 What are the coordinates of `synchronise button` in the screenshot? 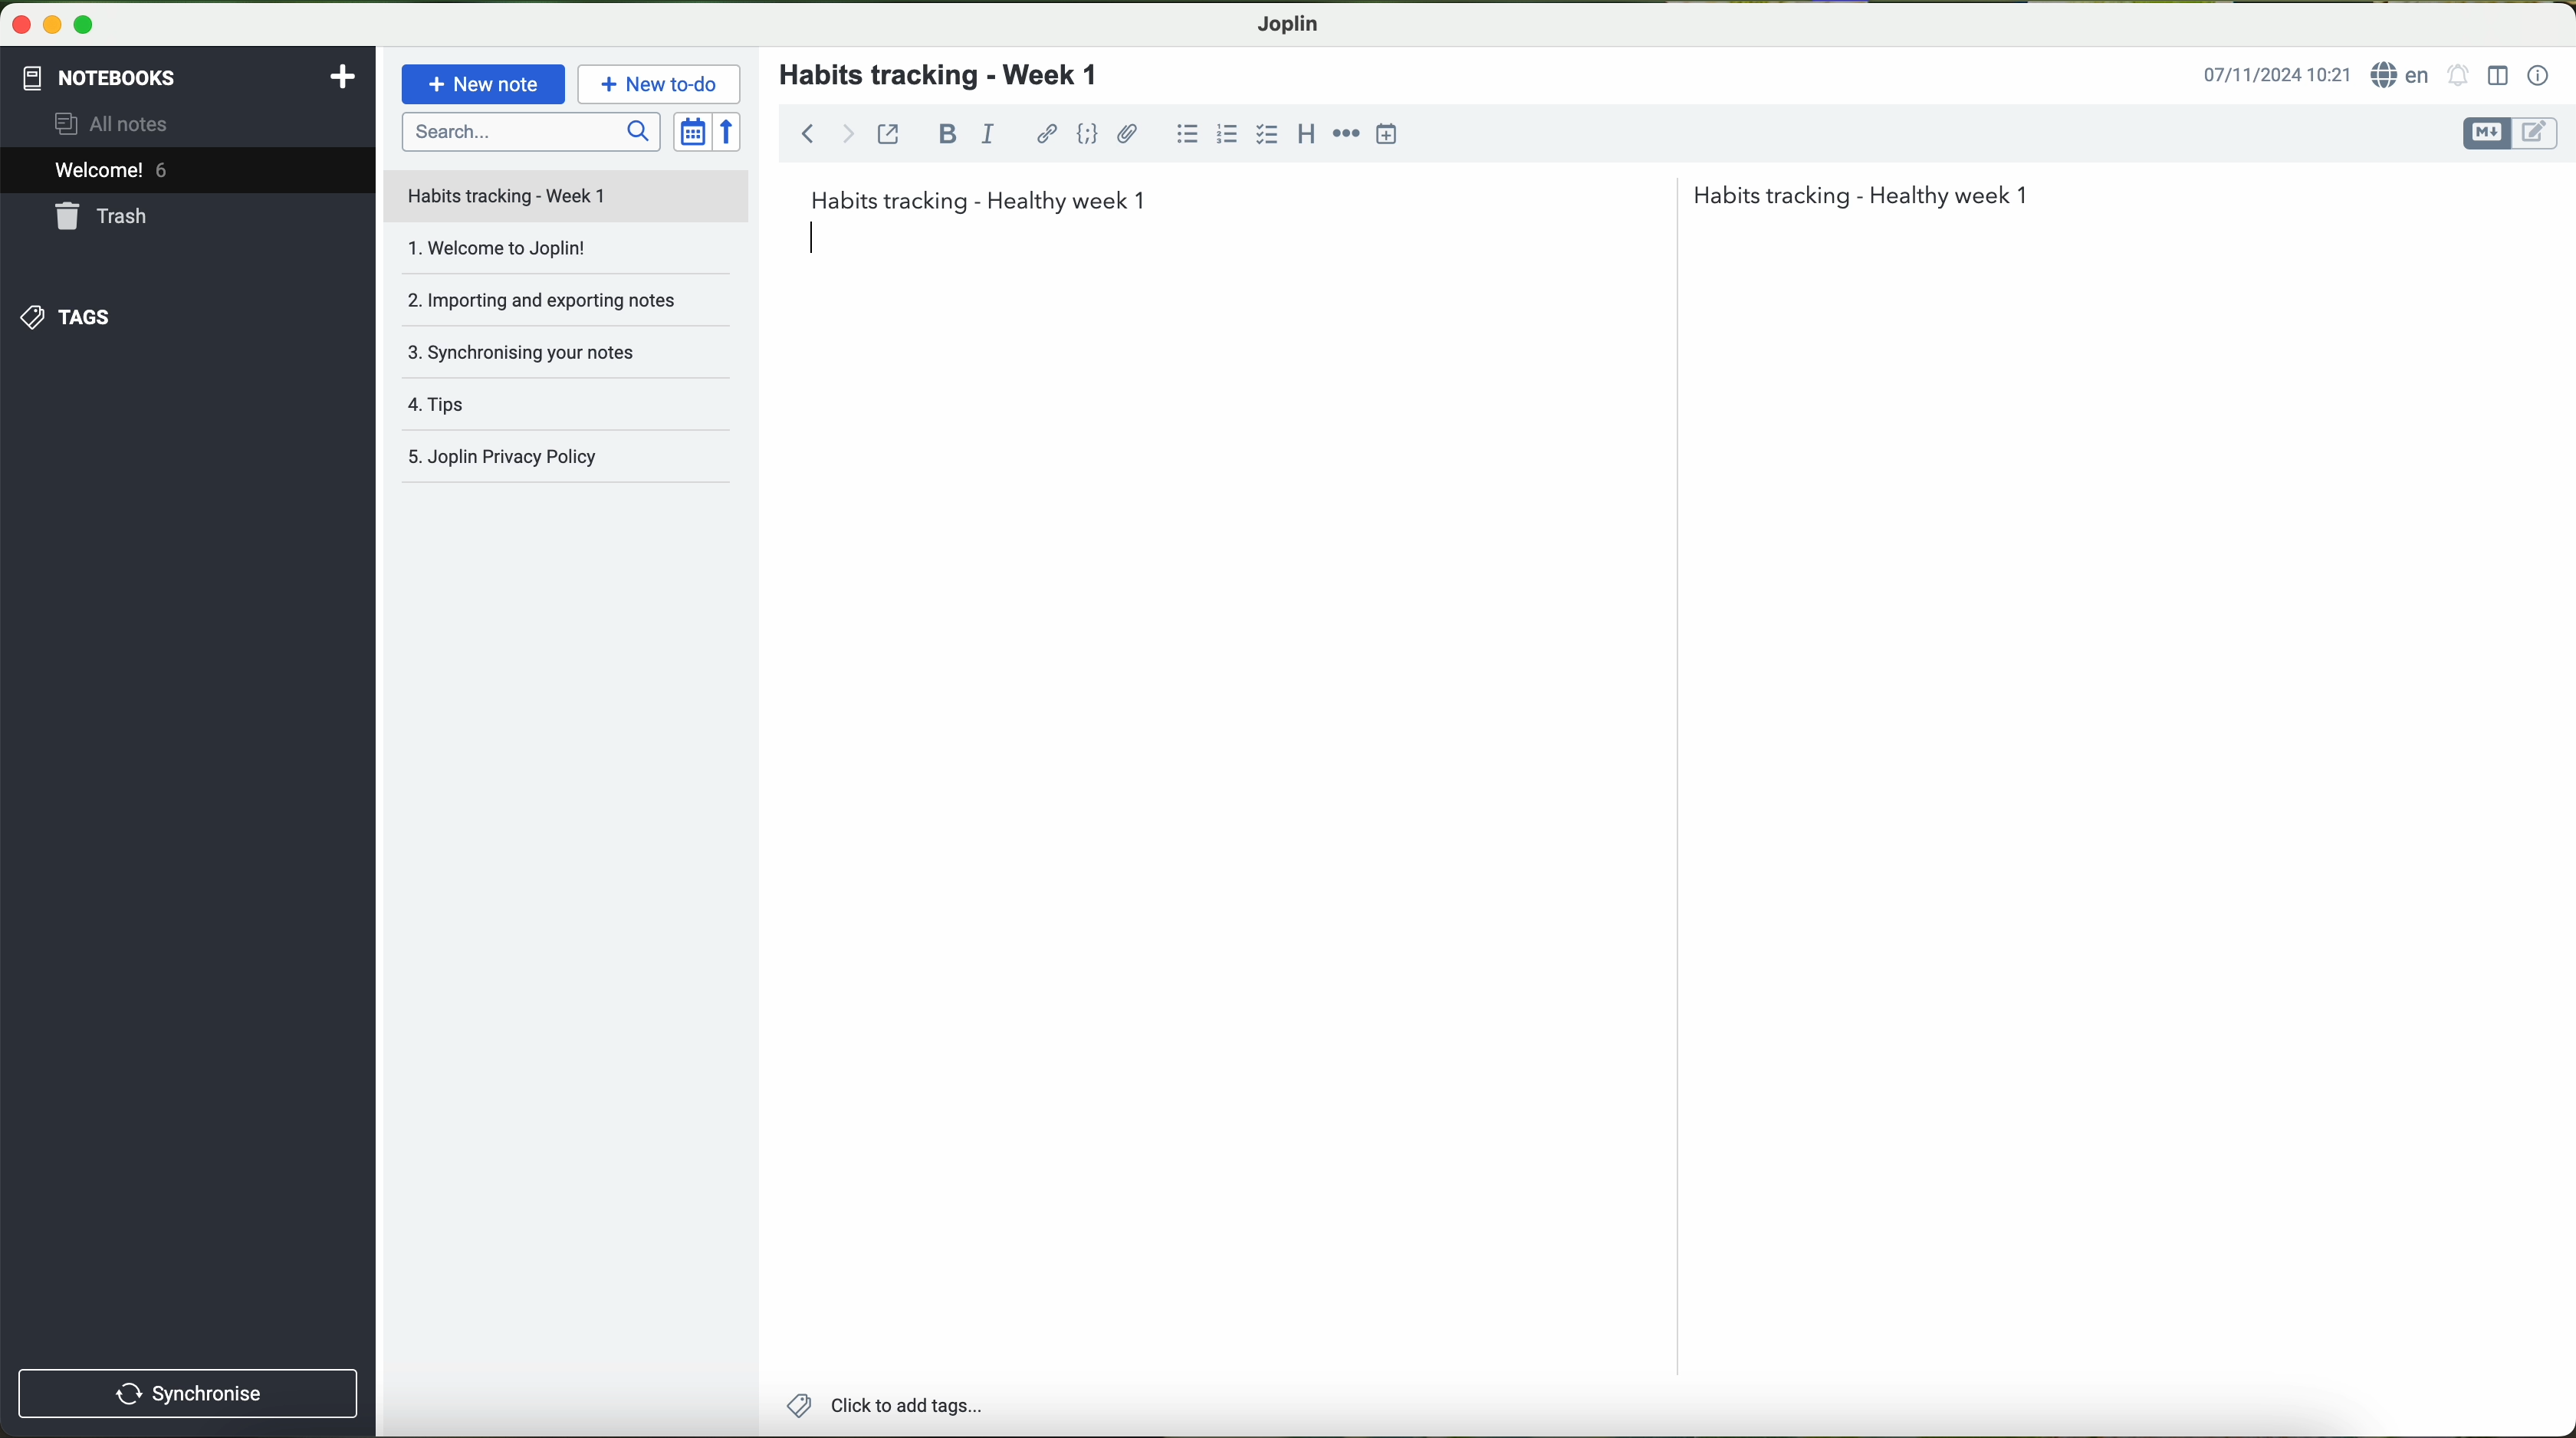 It's located at (190, 1394).